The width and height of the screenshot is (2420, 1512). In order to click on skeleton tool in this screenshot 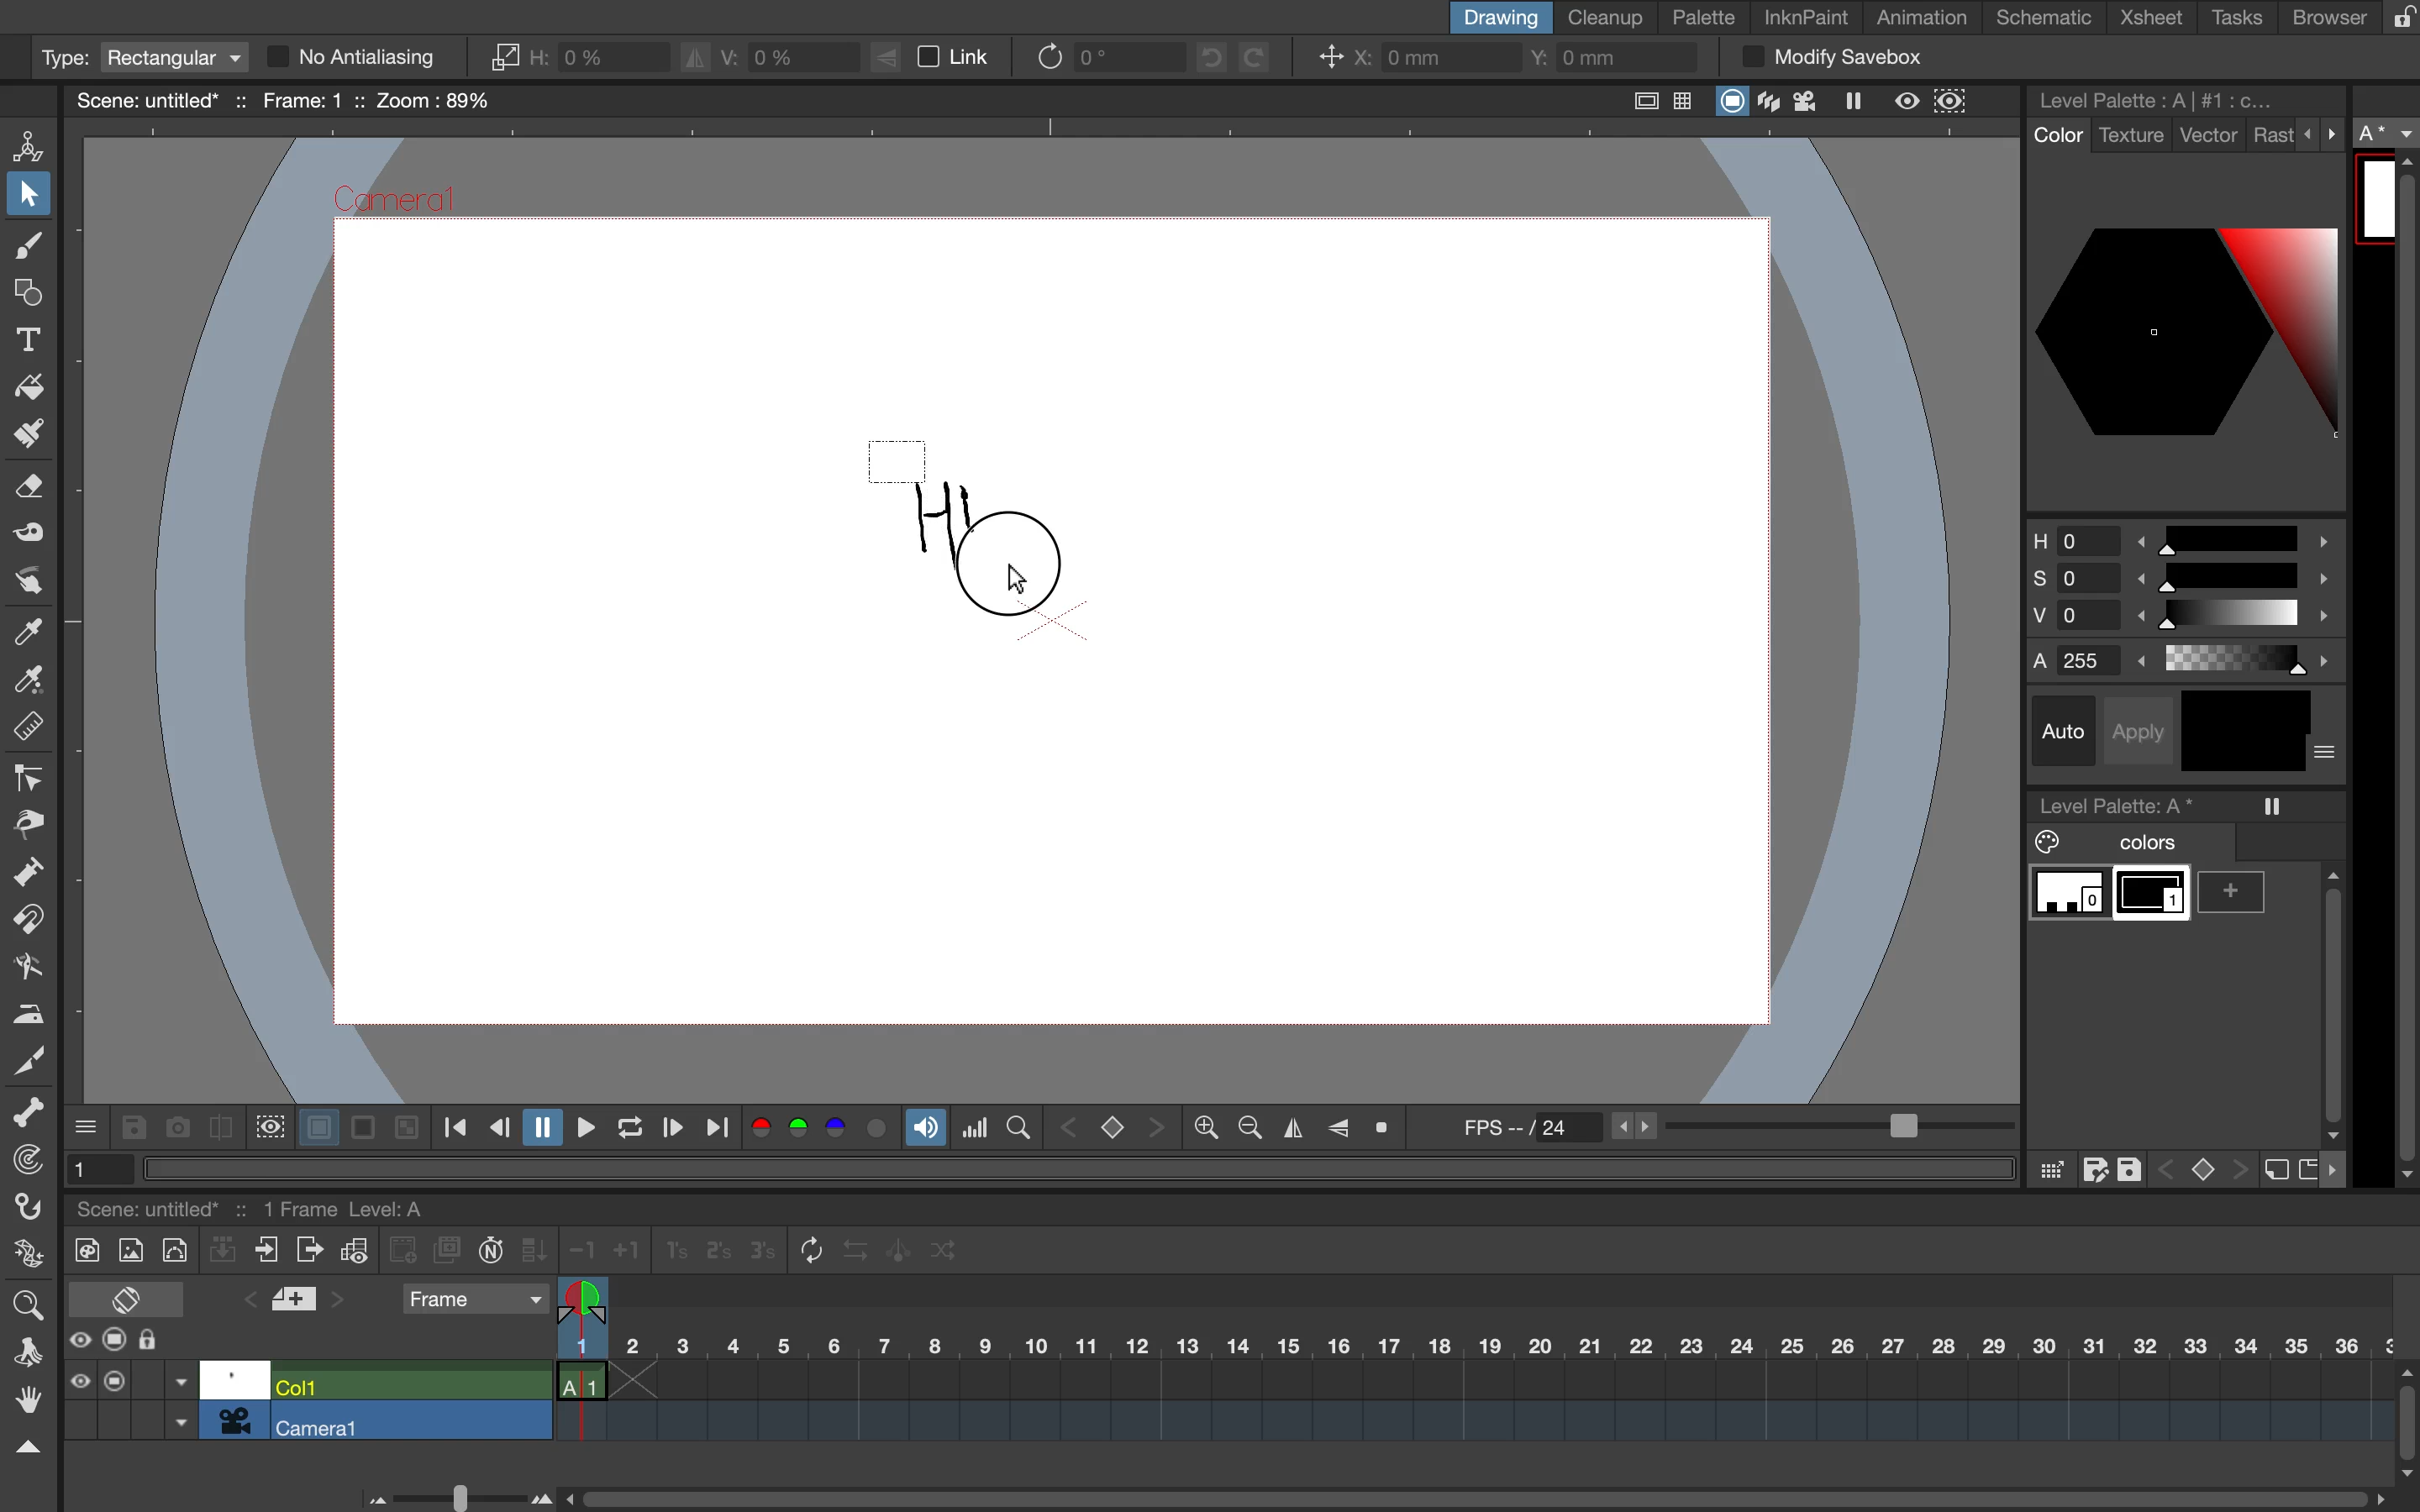, I will do `click(30, 1113)`.